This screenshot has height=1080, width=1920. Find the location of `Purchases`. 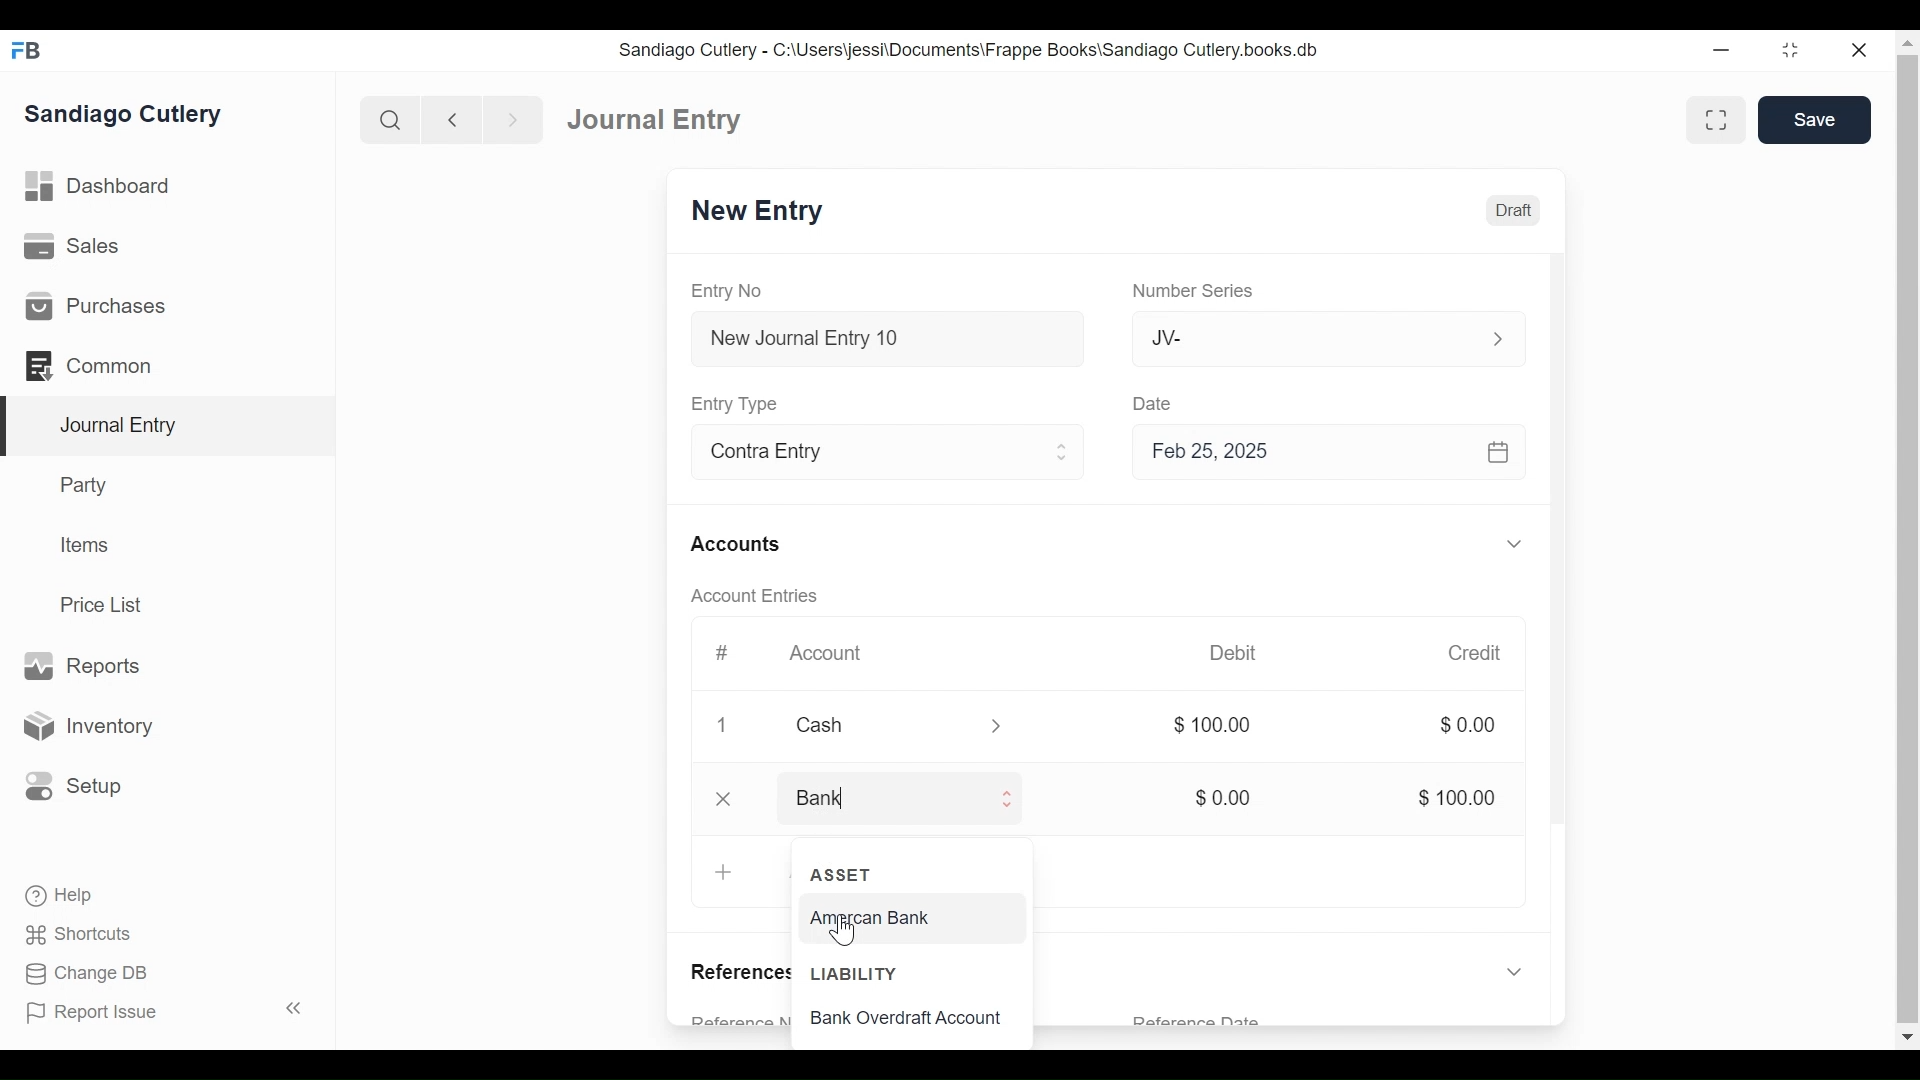

Purchases is located at coordinates (96, 307).